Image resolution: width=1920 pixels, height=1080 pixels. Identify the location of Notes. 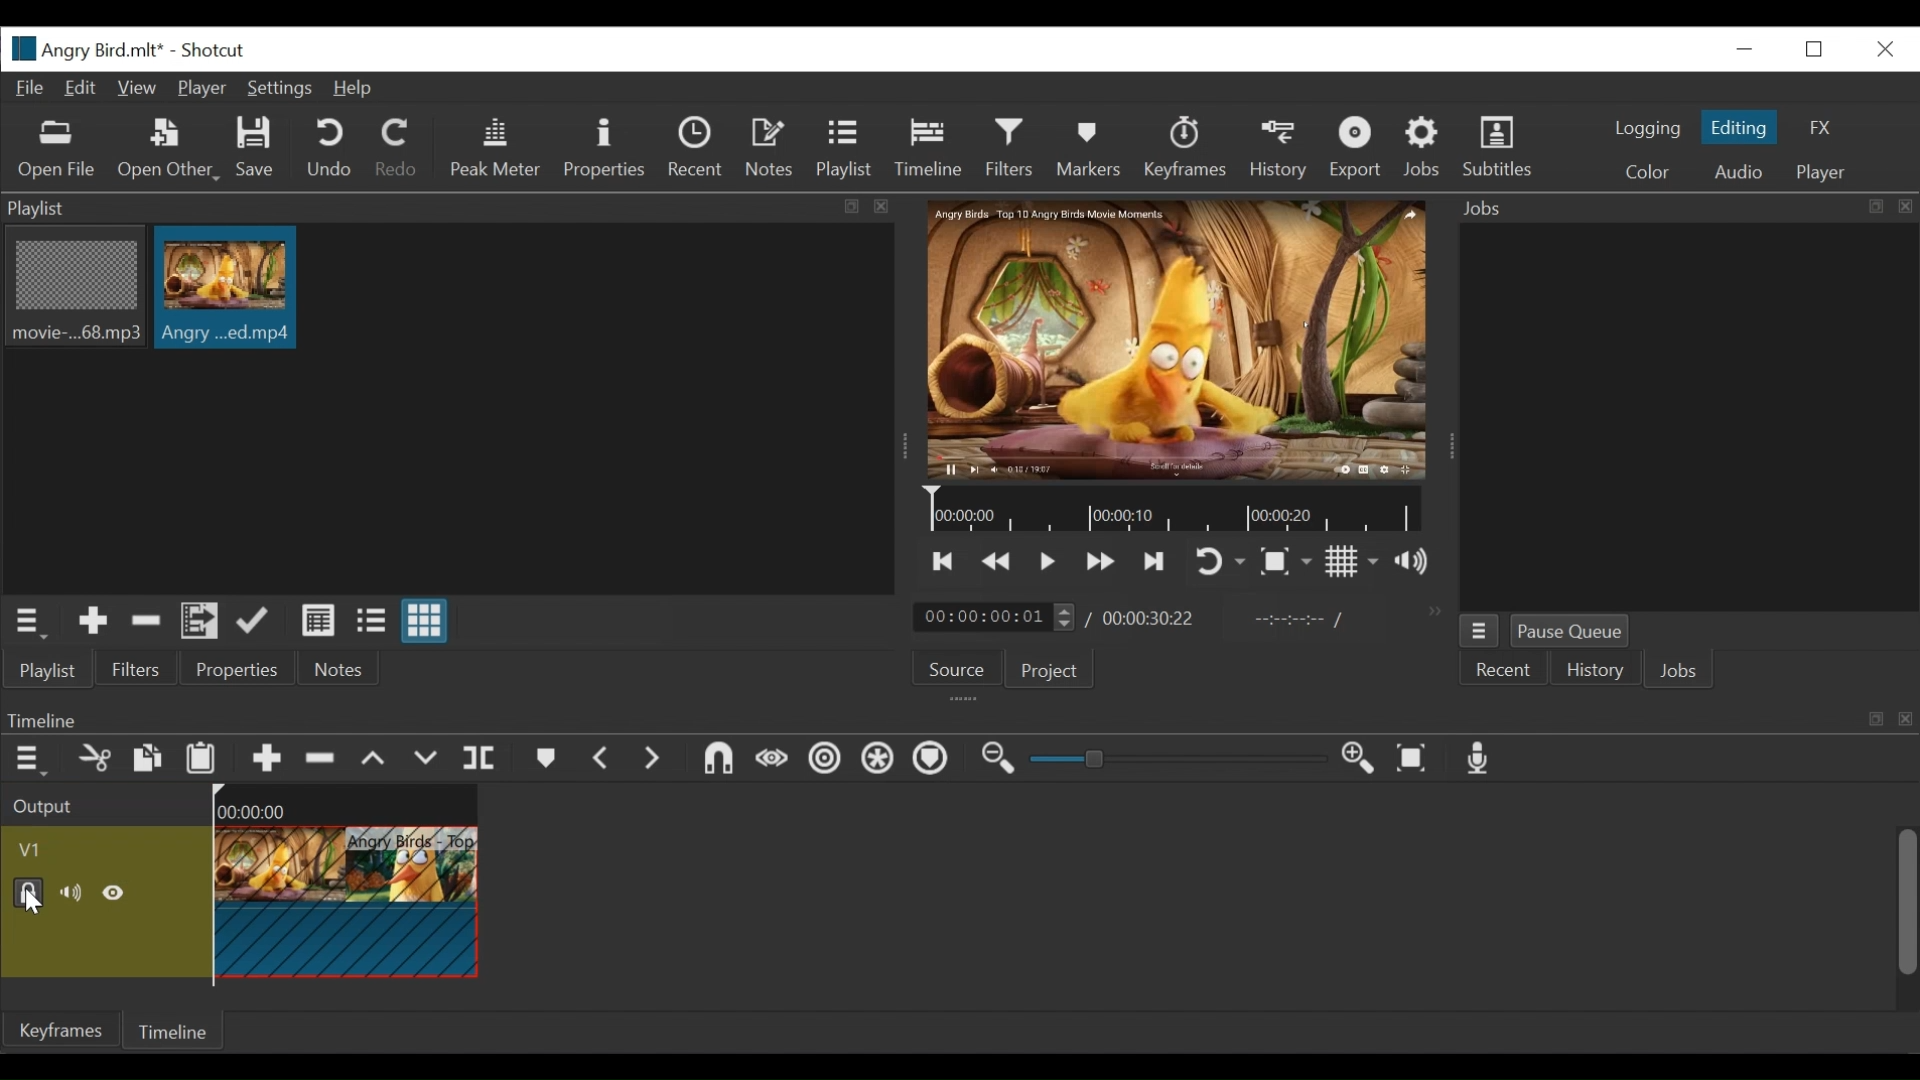
(334, 669).